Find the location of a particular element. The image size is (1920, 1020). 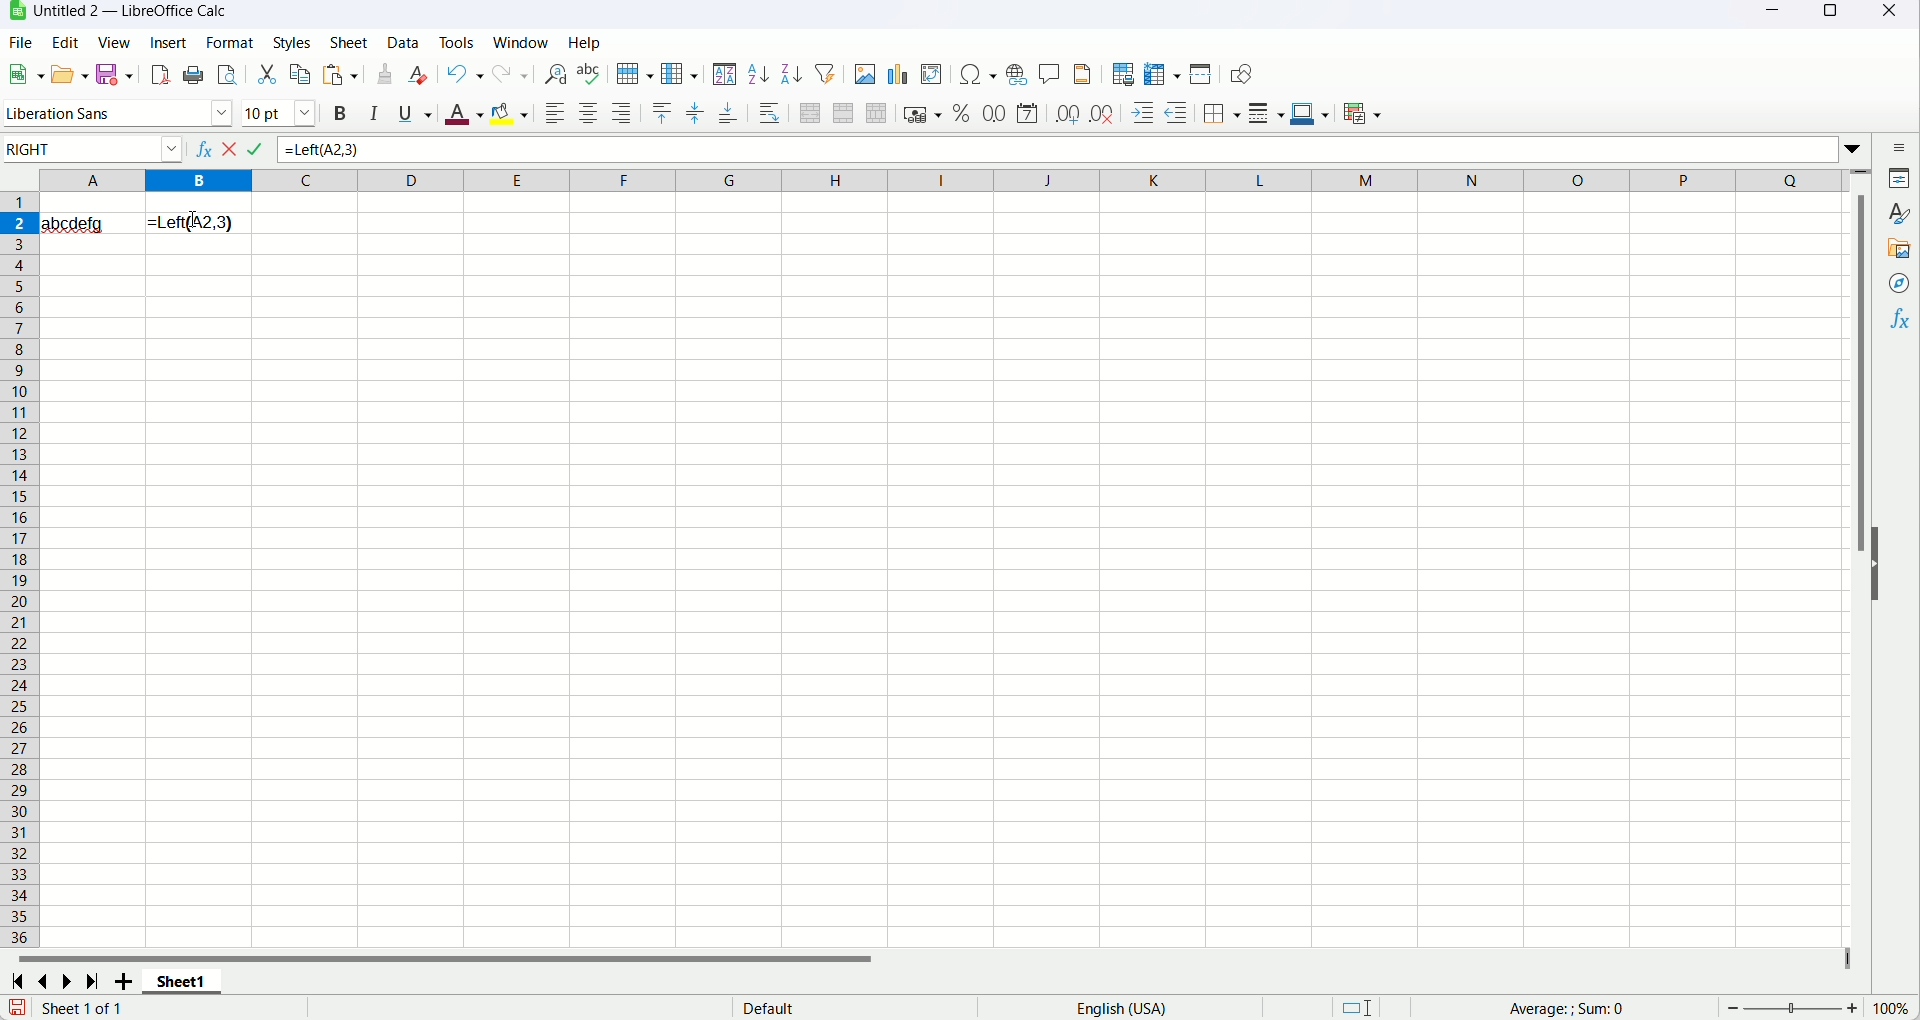

new is located at coordinates (28, 72).